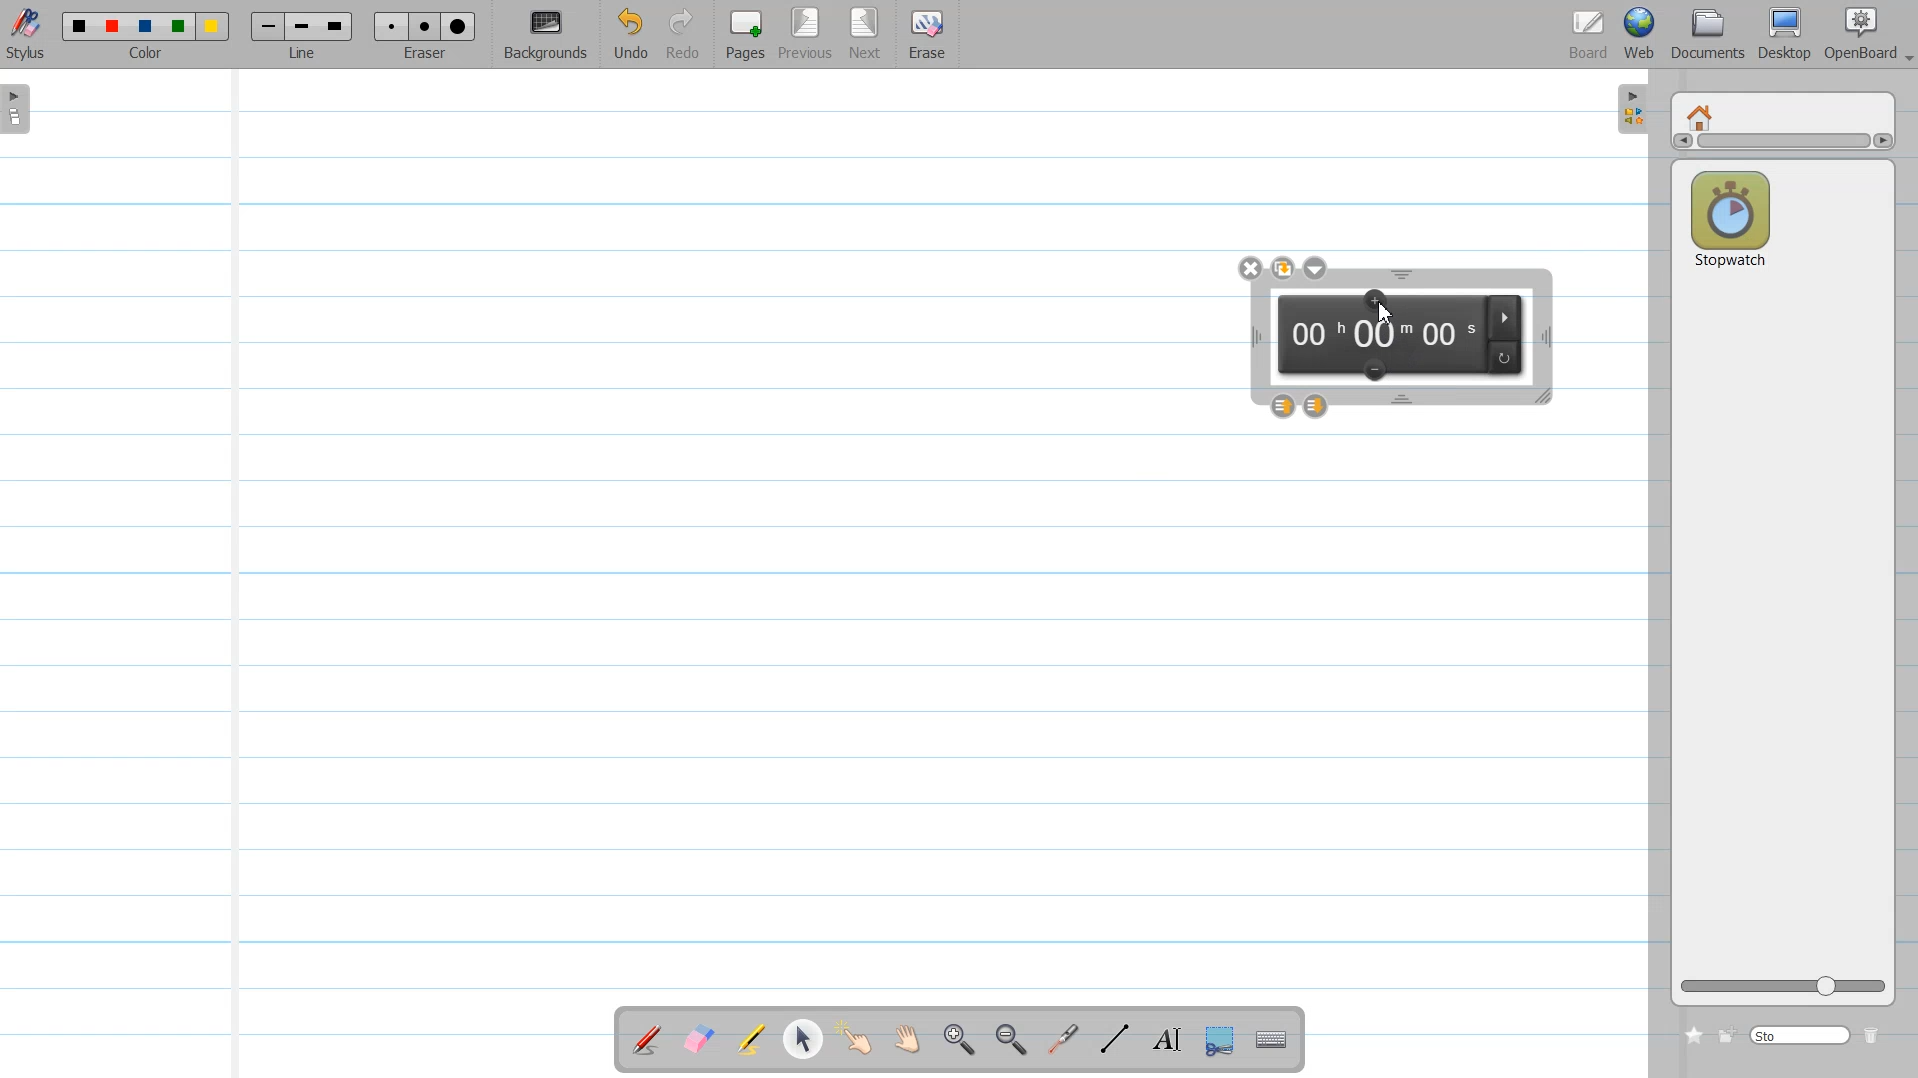 Image resolution: width=1918 pixels, height=1078 pixels. What do you see at coordinates (1319, 405) in the screenshot?
I see `Layer down` at bounding box center [1319, 405].